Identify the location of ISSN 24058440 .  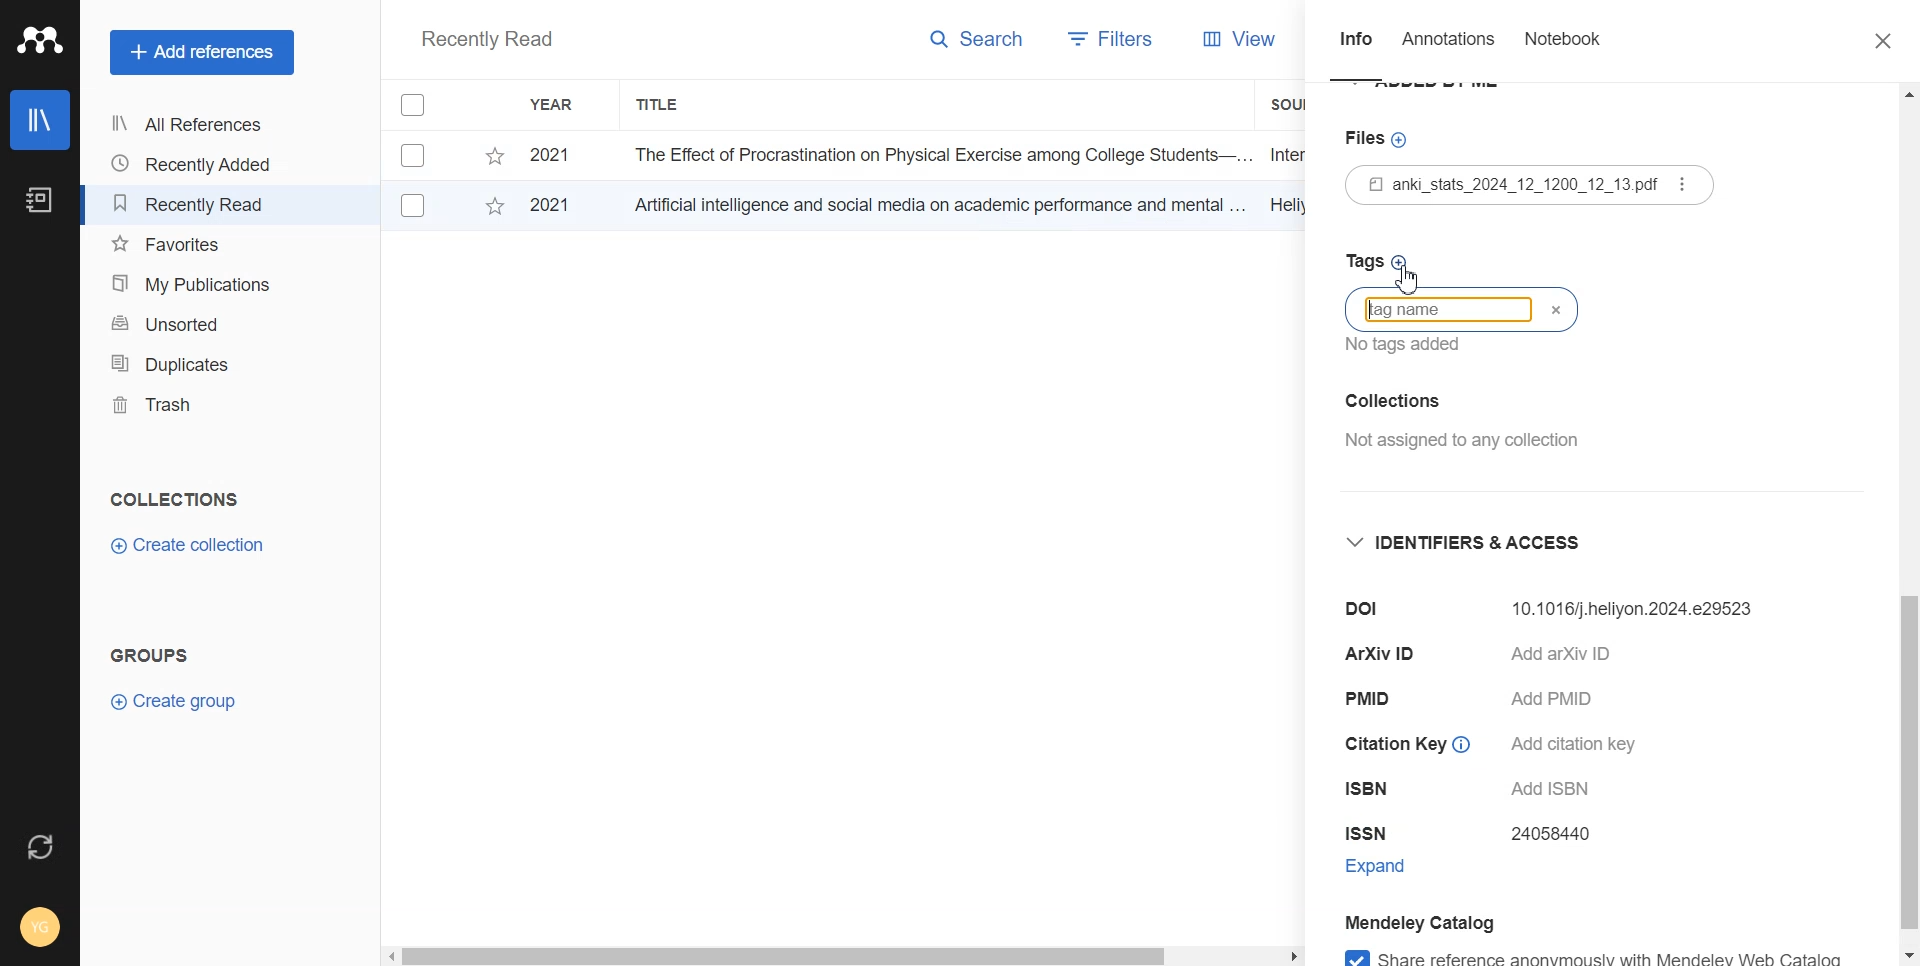
(1475, 835).